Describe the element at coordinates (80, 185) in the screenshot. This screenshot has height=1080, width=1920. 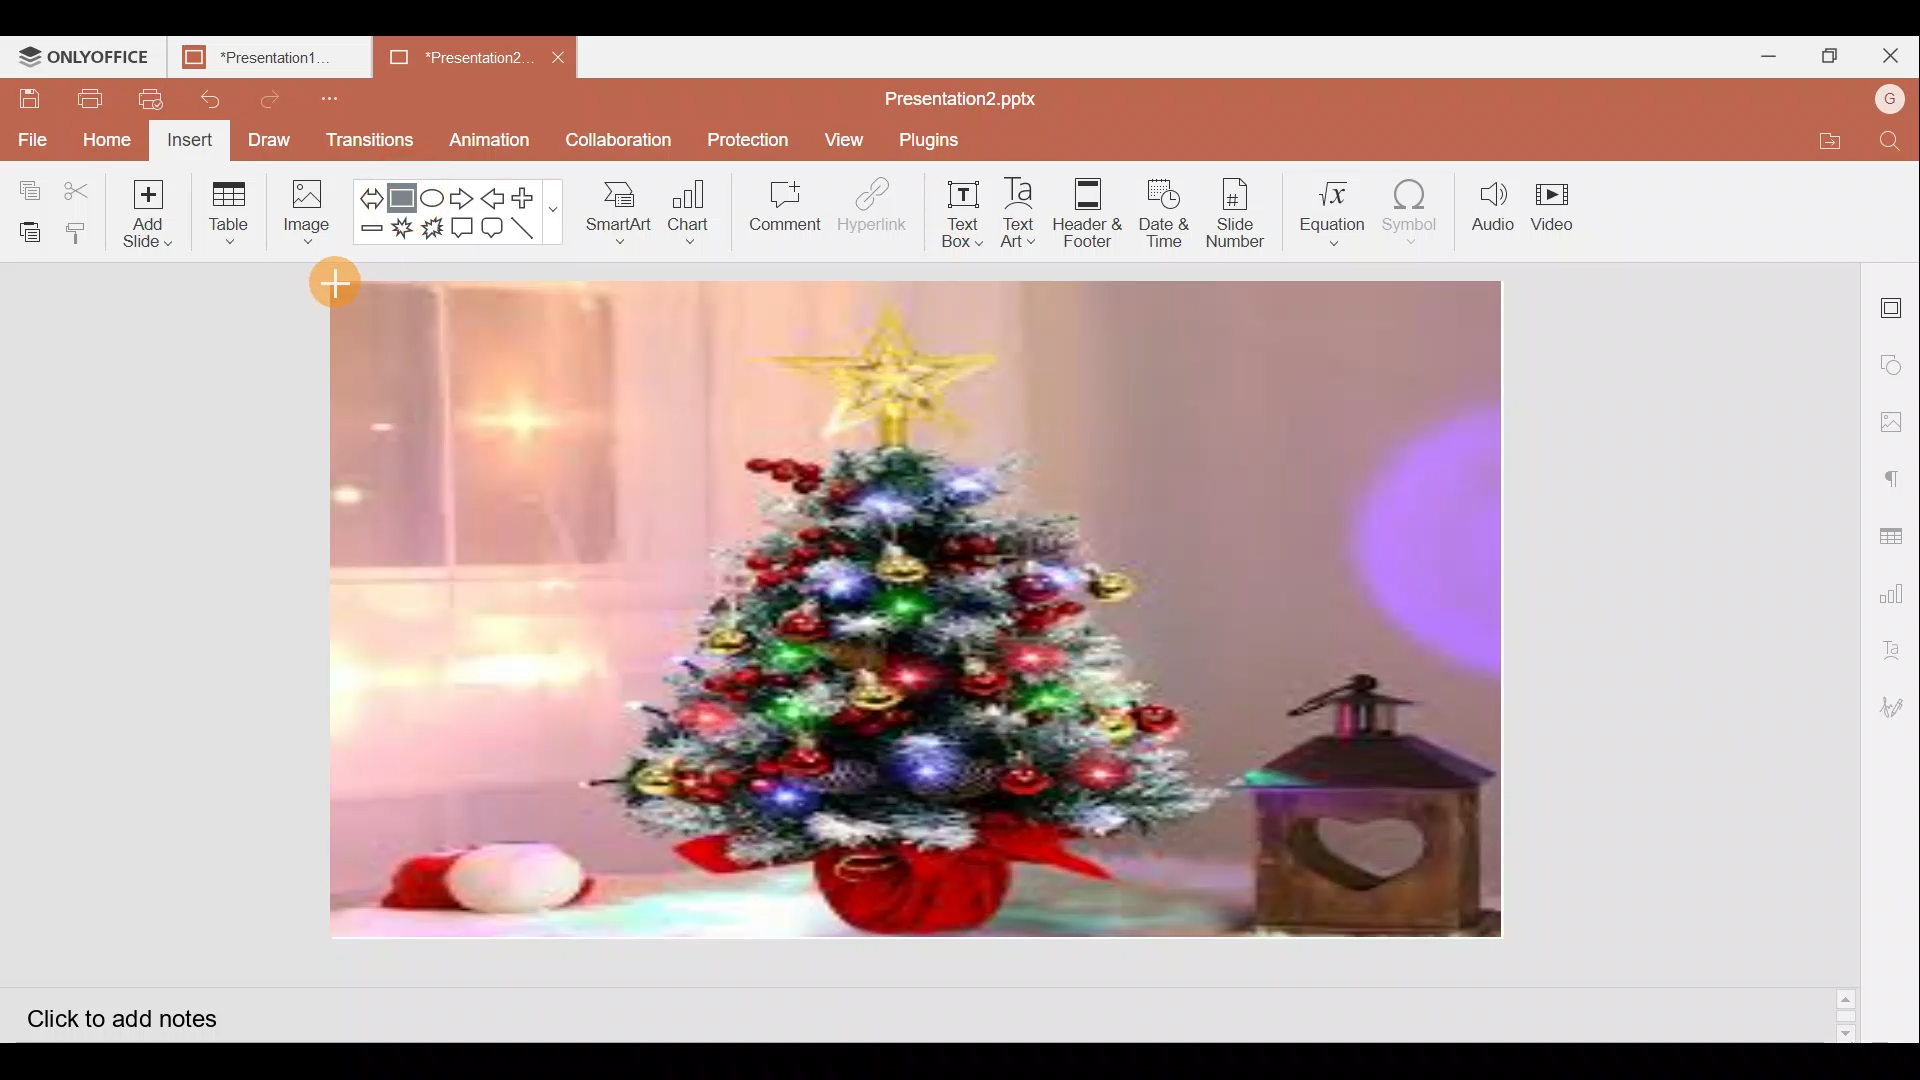
I see `Cut` at that location.